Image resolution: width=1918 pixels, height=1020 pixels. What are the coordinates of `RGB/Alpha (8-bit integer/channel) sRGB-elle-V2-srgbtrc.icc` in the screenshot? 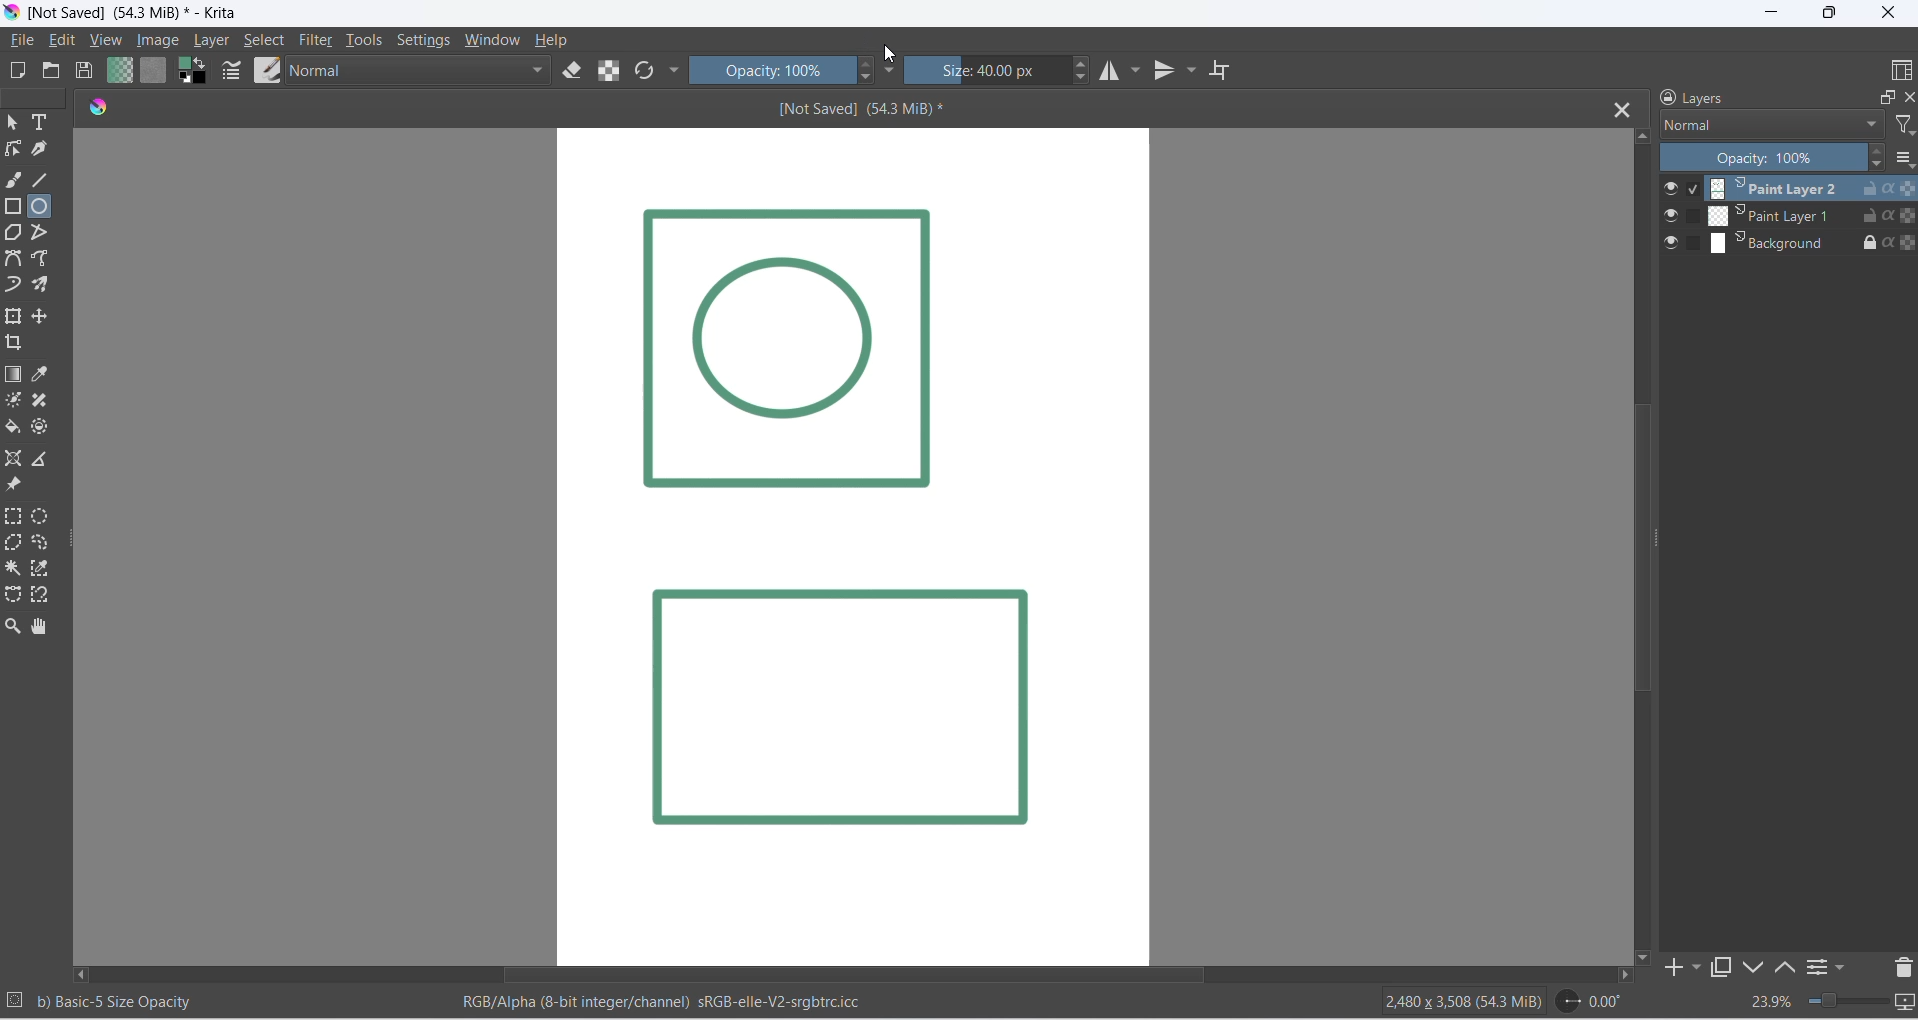 It's located at (684, 1006).